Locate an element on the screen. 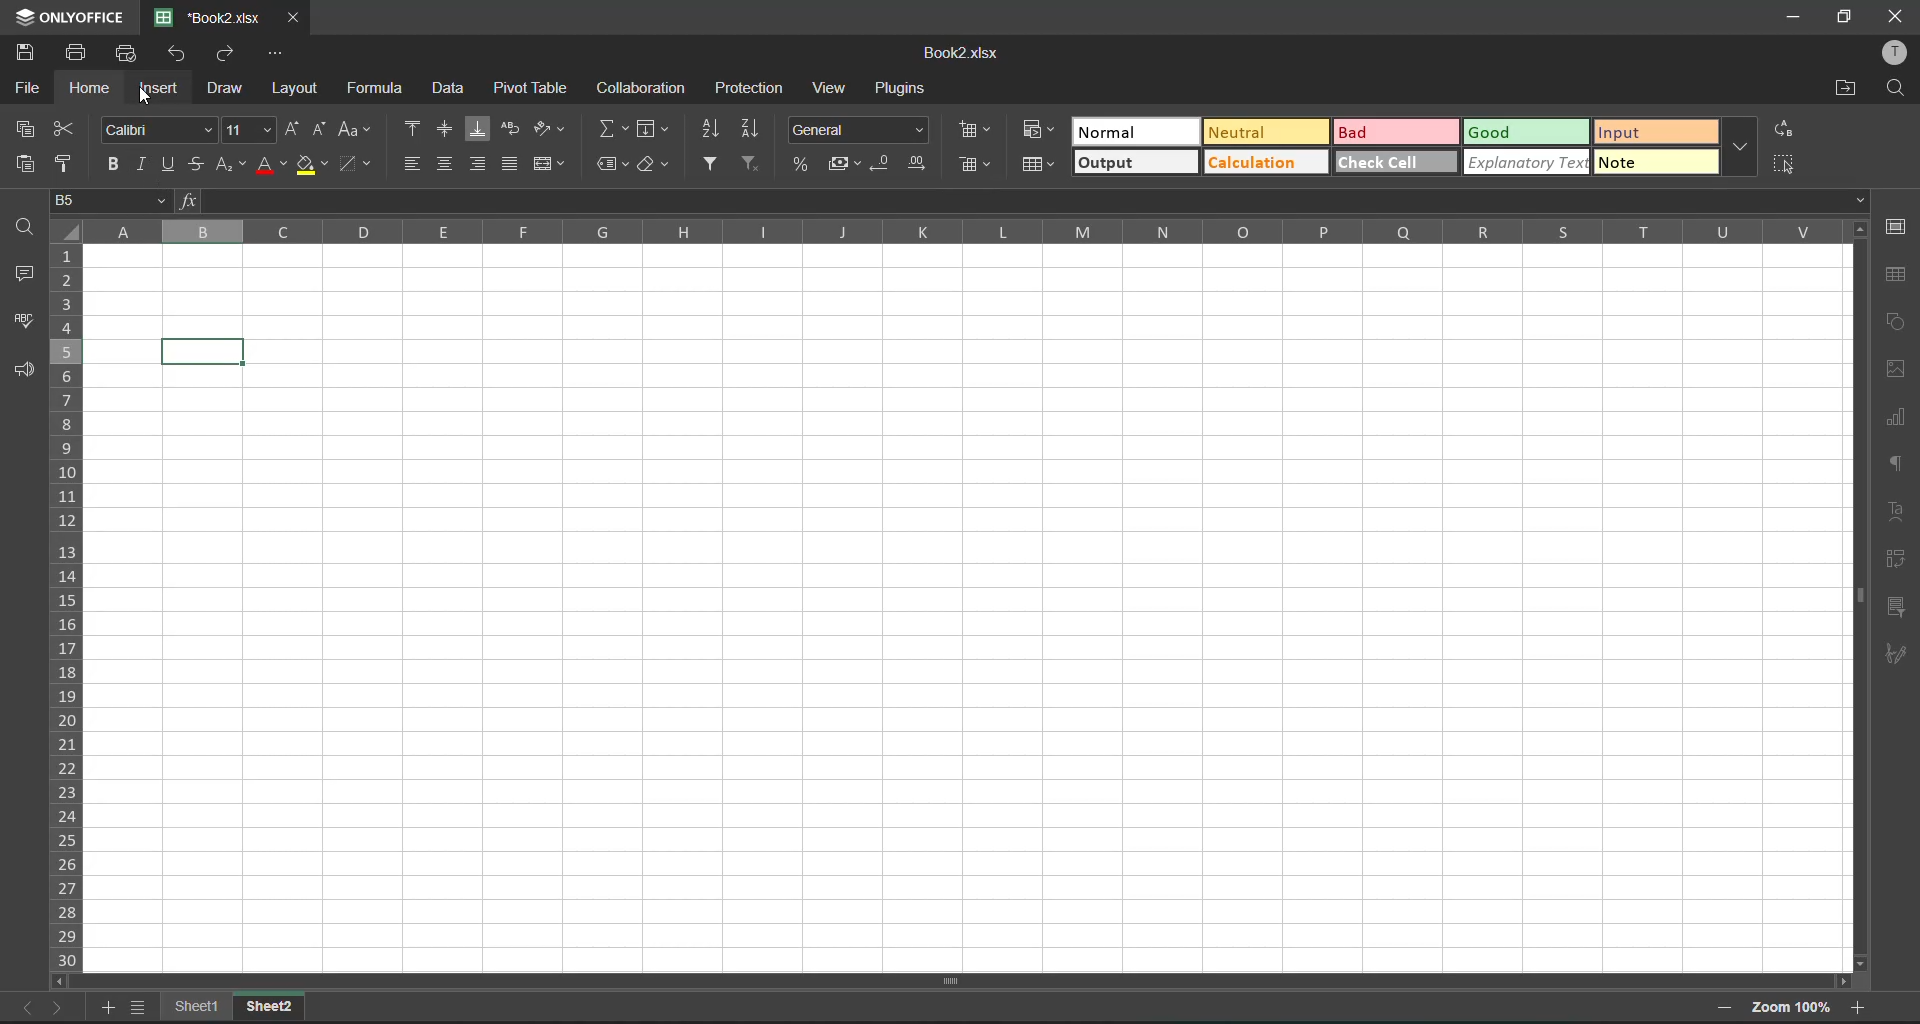 This screenshot has width=1920, height=1024. comments is located at coordinates (26, 279).